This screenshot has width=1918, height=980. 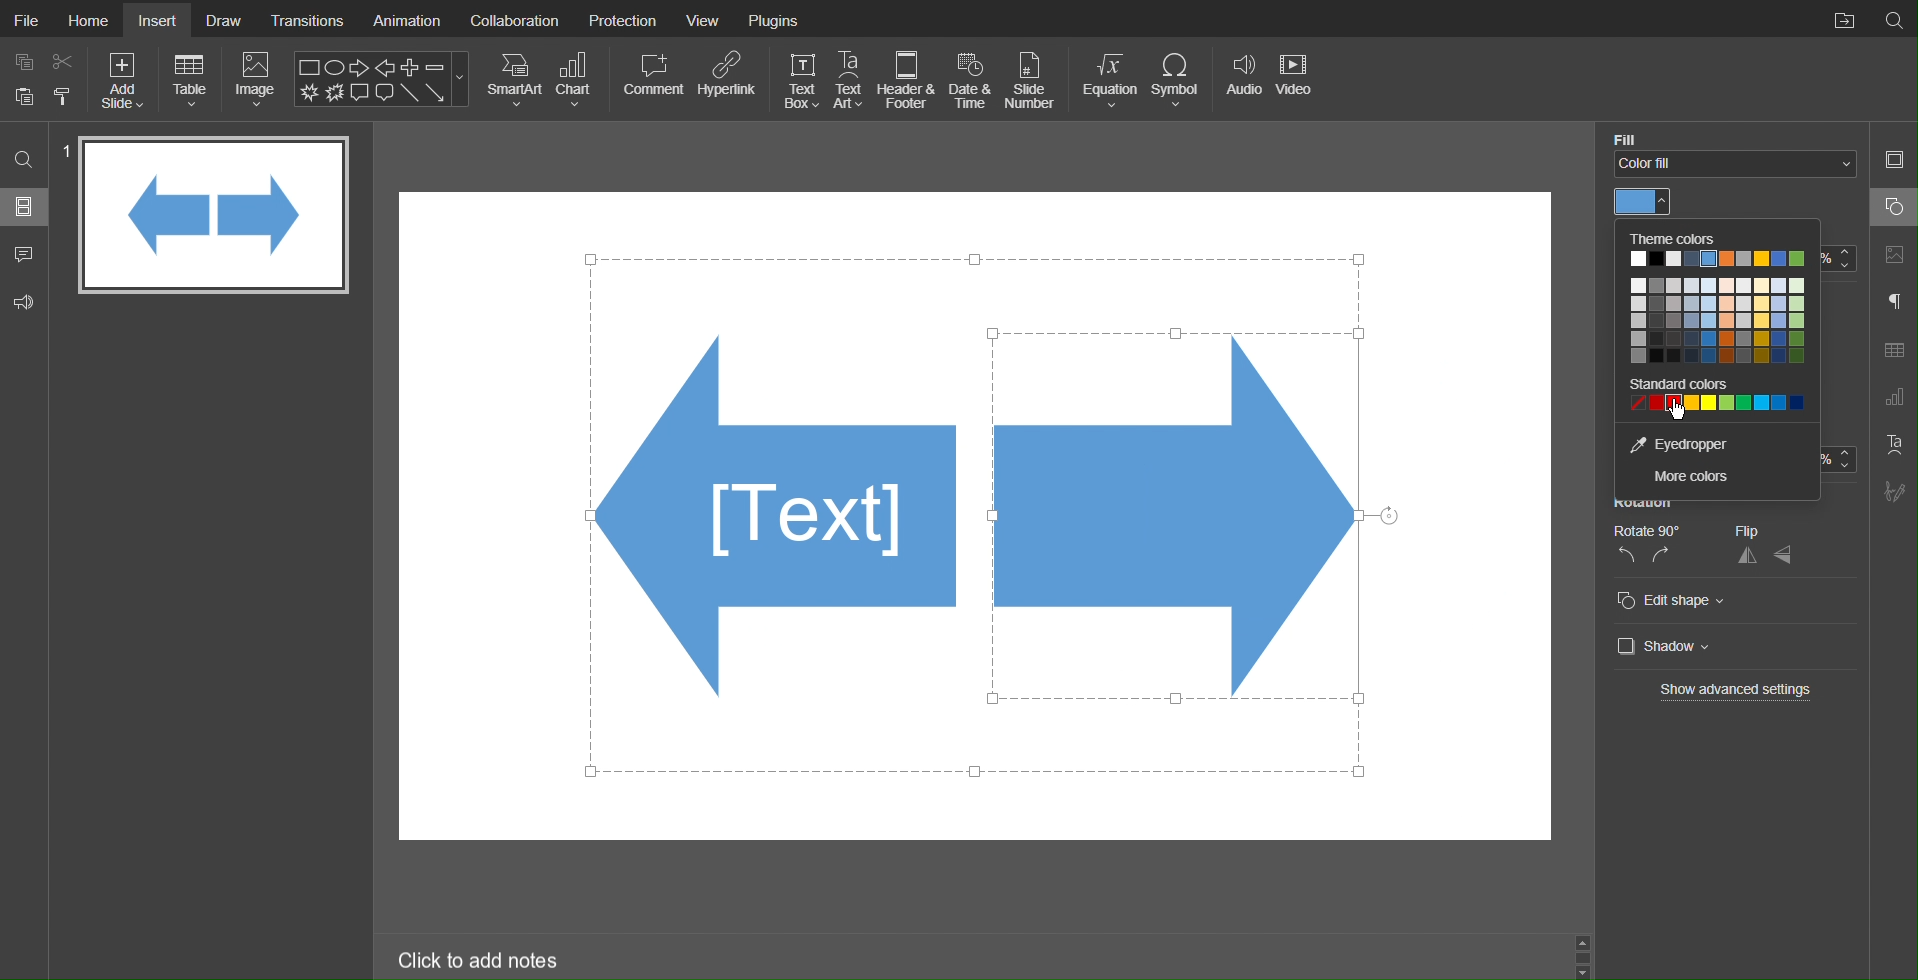 What do you see at coordinates (1669, 647) in the screenshot?
I see `Shadow` at bounding box center [1669, 647].